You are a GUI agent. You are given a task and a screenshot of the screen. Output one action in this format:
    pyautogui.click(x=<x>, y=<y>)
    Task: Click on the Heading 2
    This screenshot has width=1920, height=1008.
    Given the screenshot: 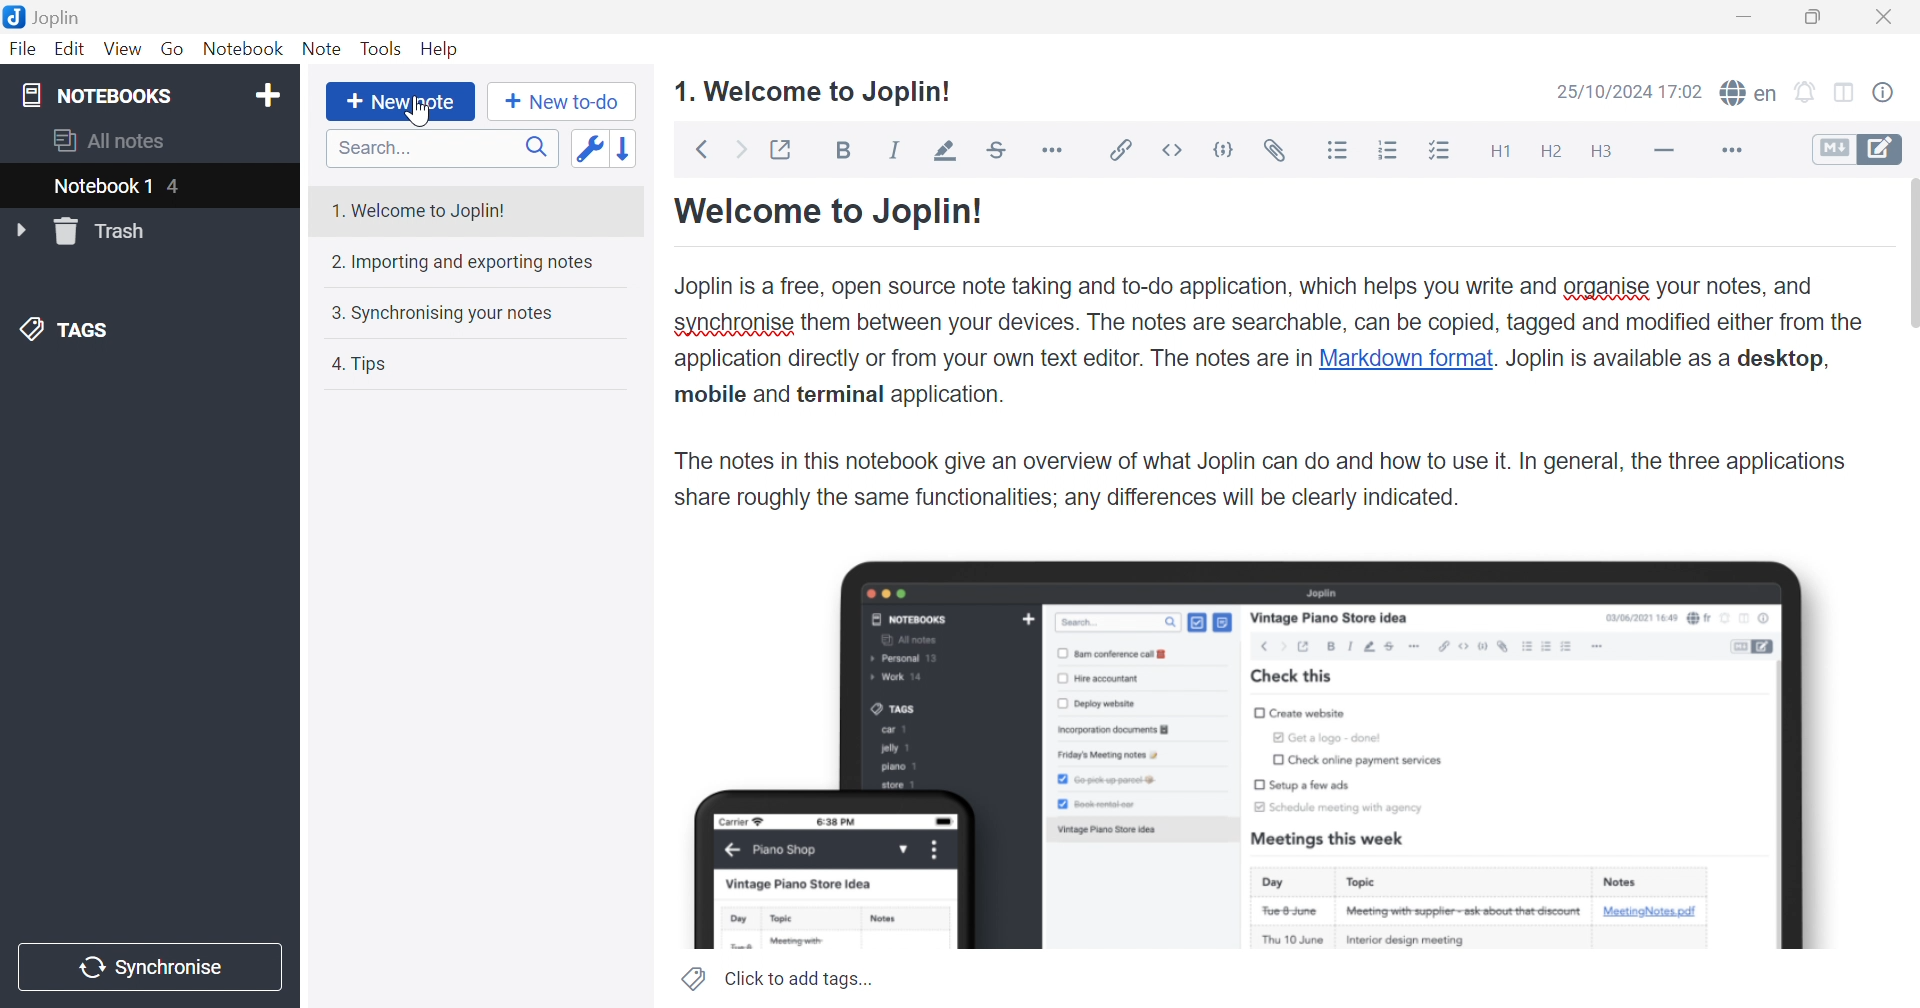 What is the action you would take?
    pyautogui.click(x=1553, y=150)
    